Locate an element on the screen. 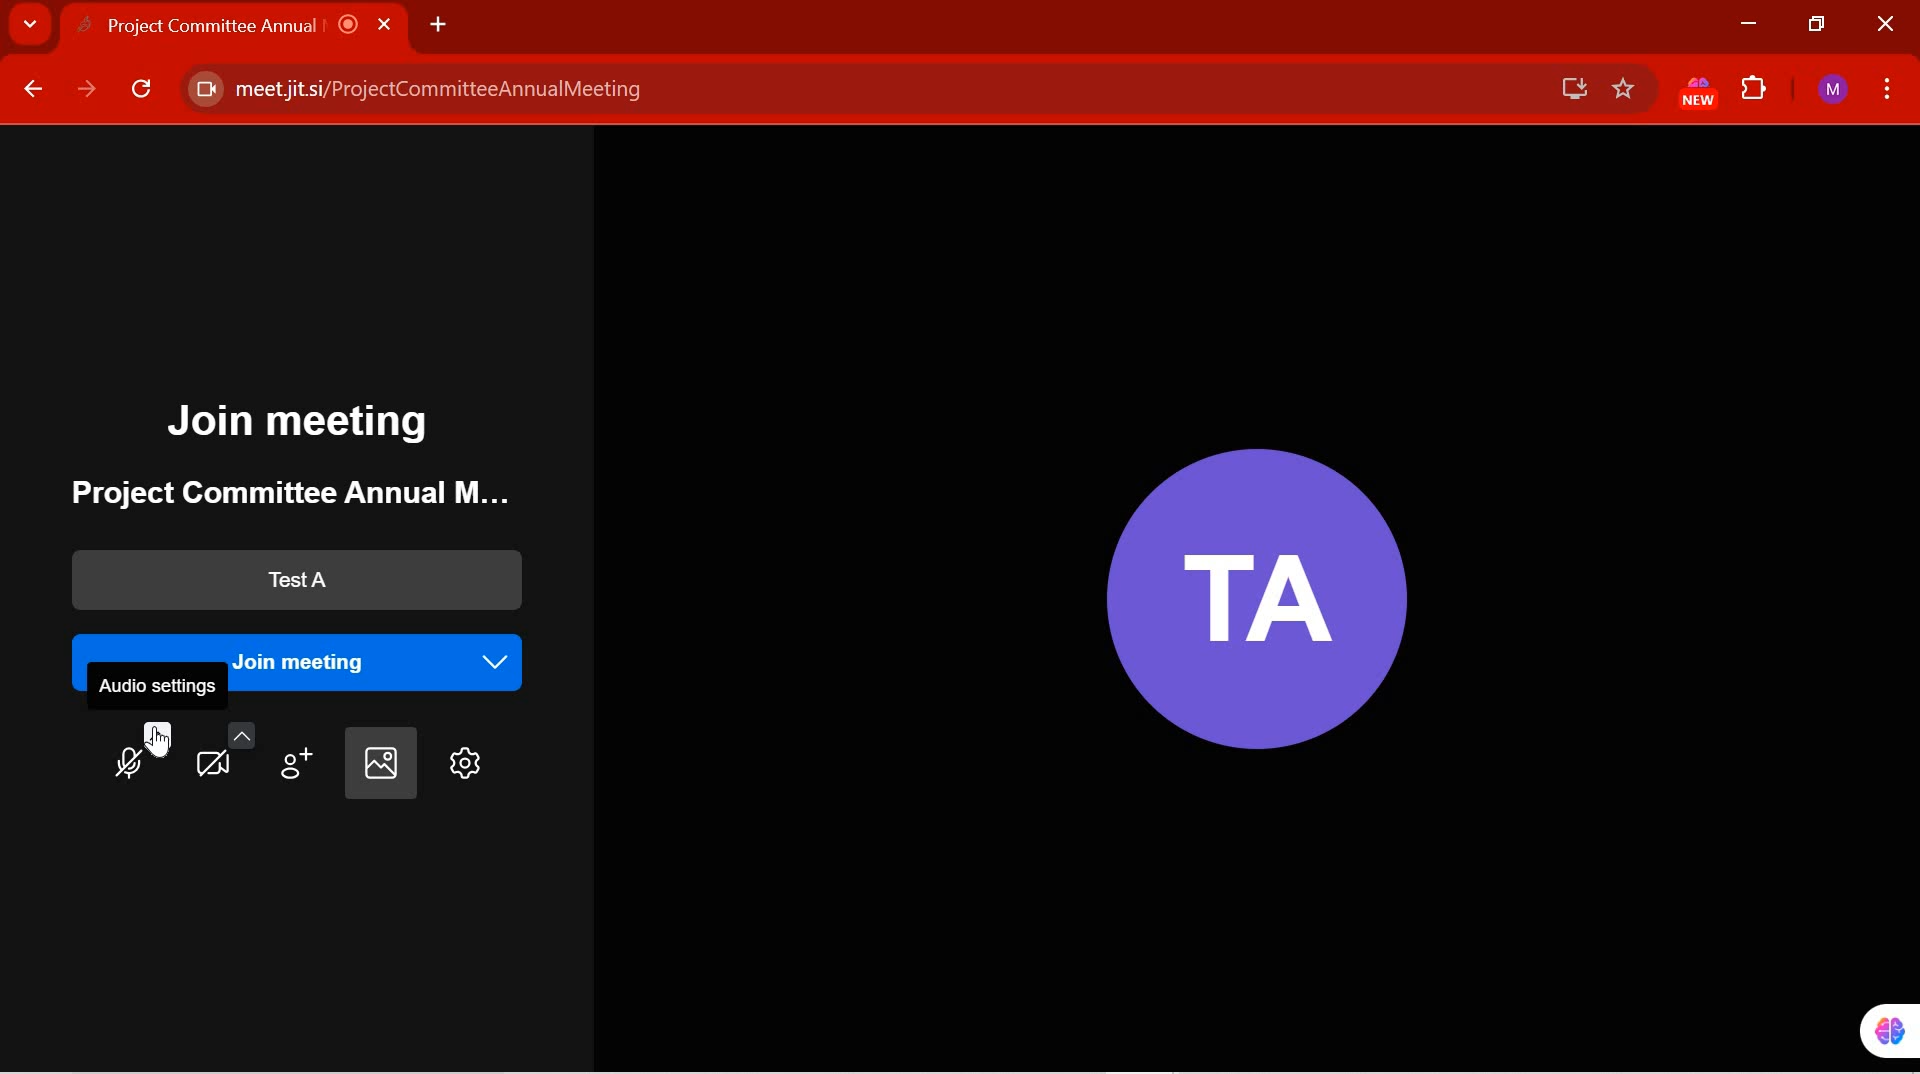  Join Meeting is located at coordinates (305, 423).